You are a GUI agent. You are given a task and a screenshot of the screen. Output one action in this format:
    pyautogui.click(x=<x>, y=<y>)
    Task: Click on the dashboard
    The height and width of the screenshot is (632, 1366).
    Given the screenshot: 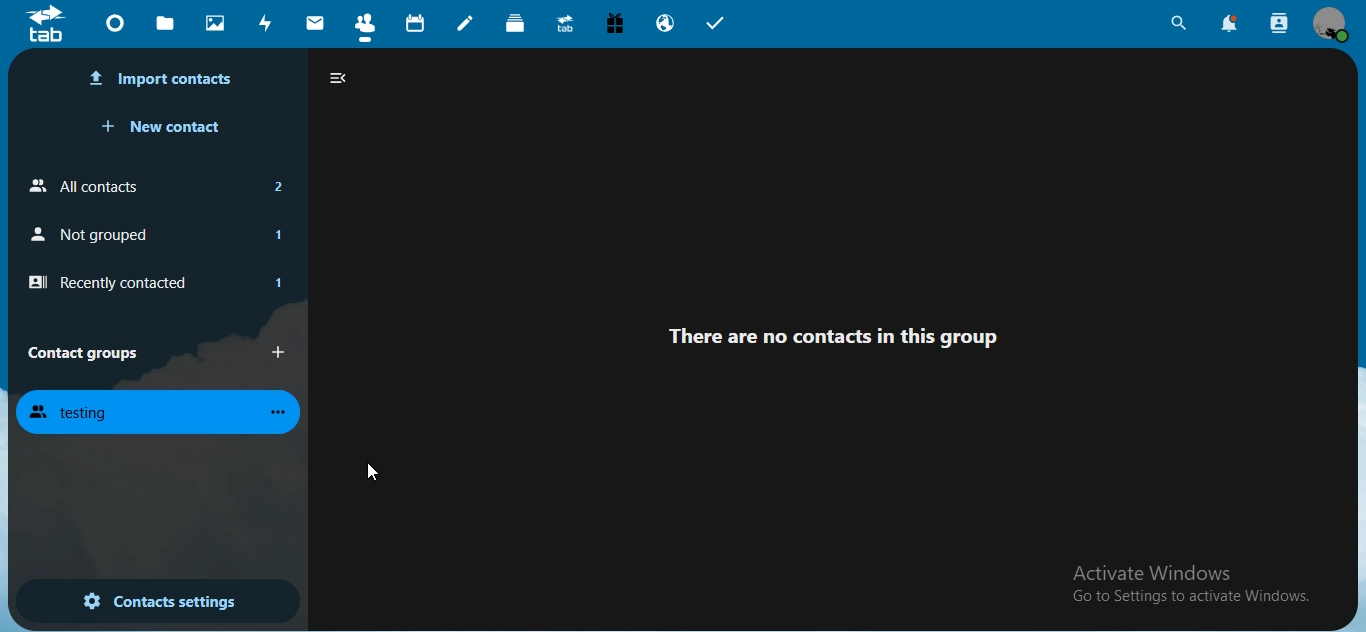 What is the action you would take?
    pyautogui.click(x=118, y=28)
    